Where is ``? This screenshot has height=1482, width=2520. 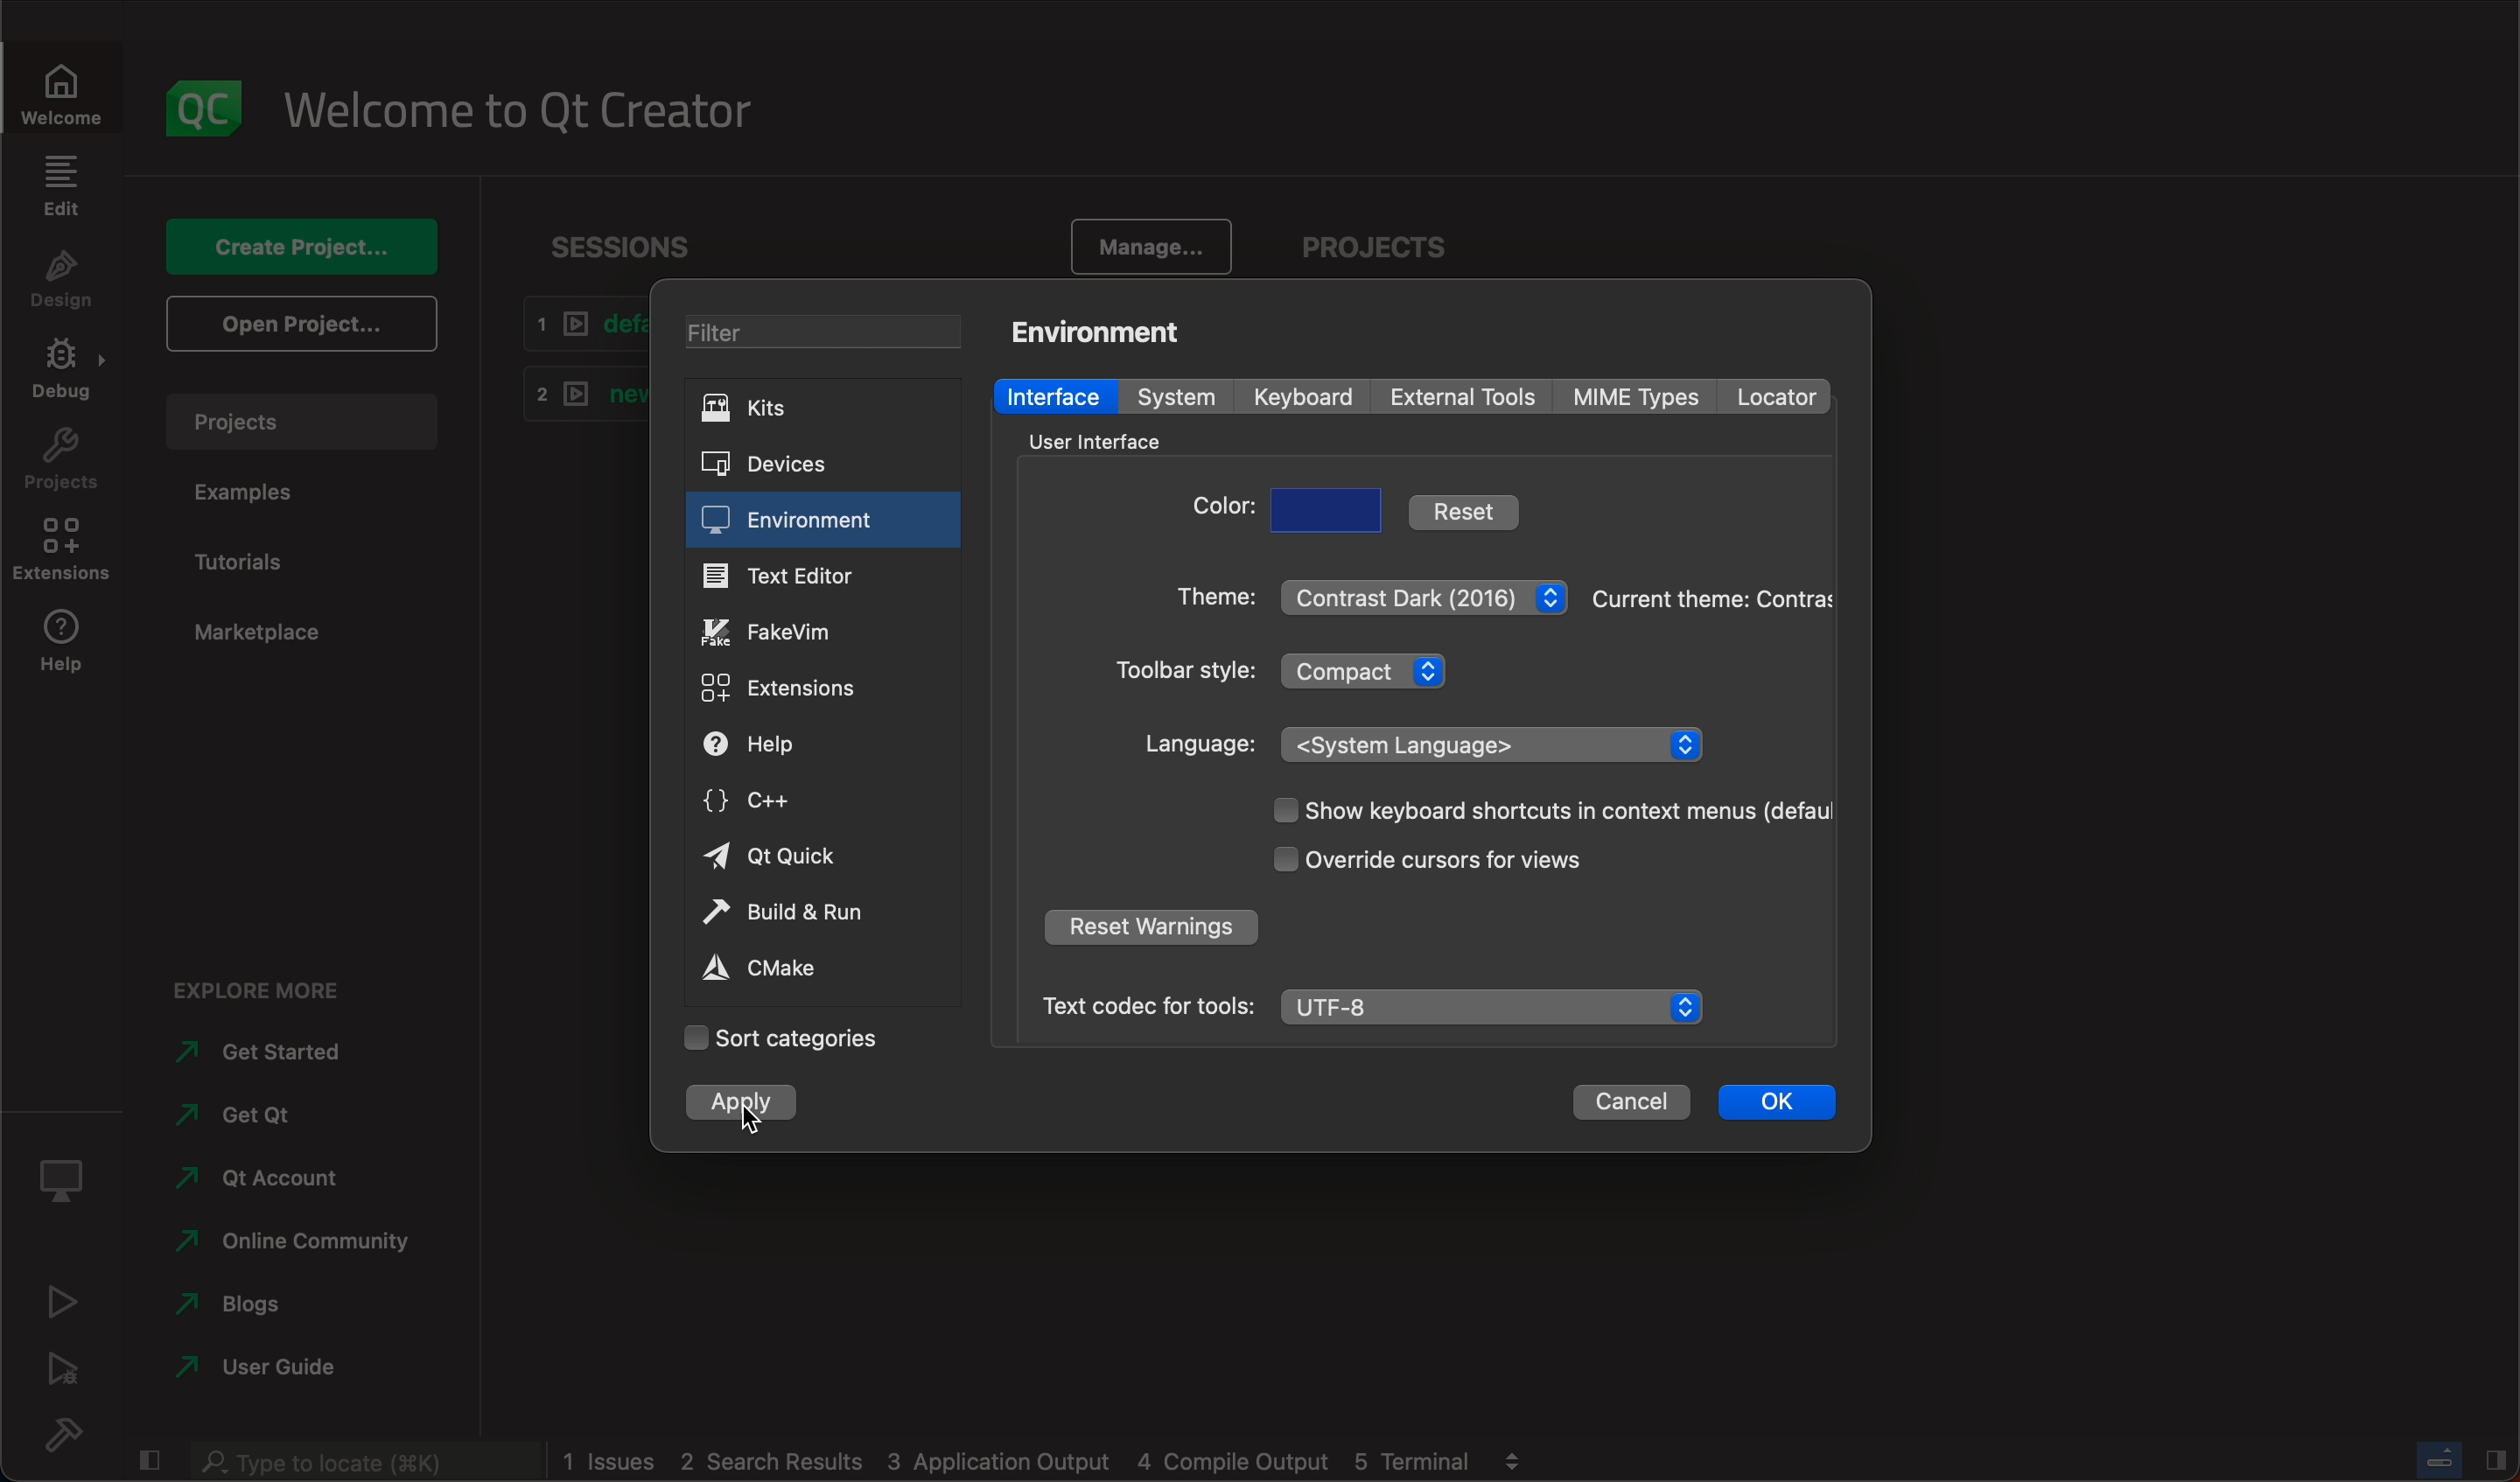  is located at coordinates (1089, 441).